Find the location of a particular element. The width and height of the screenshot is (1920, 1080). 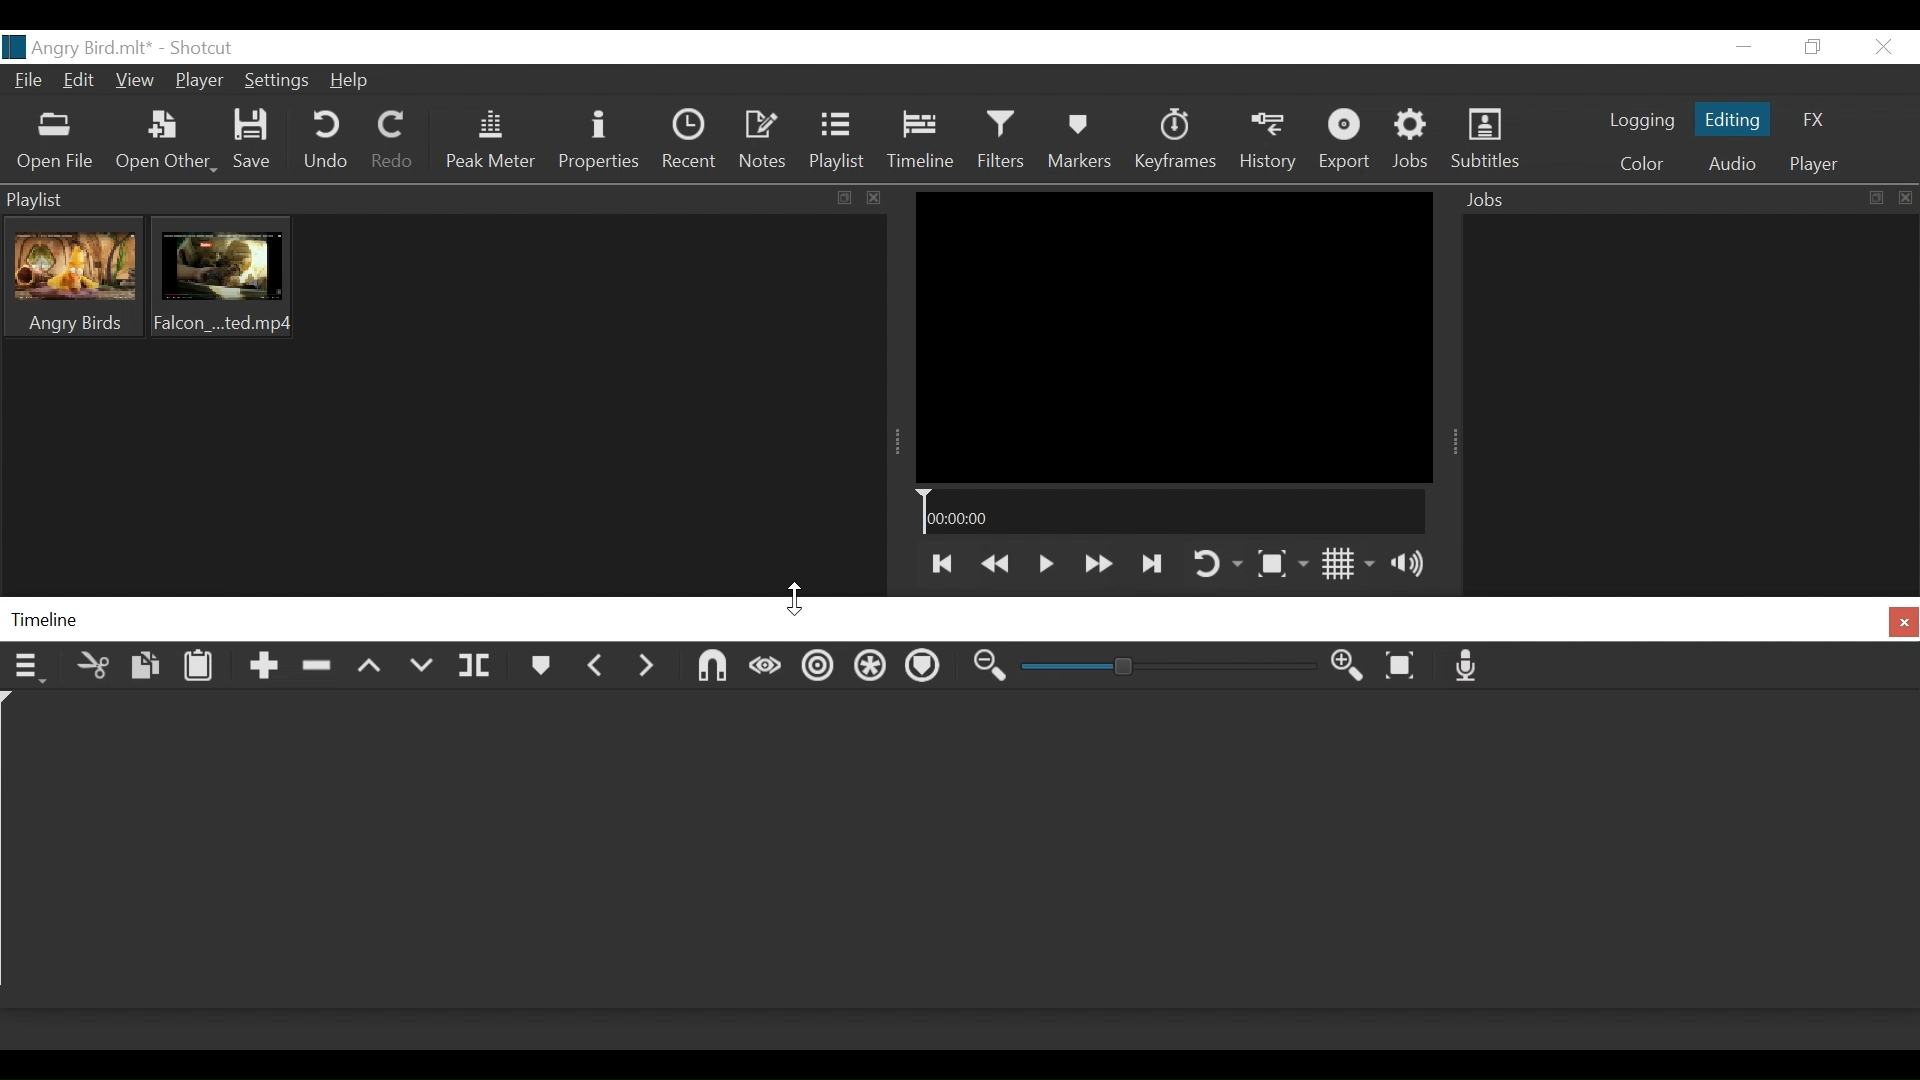

Zoom timeline in is located at coordinates (991, 670).